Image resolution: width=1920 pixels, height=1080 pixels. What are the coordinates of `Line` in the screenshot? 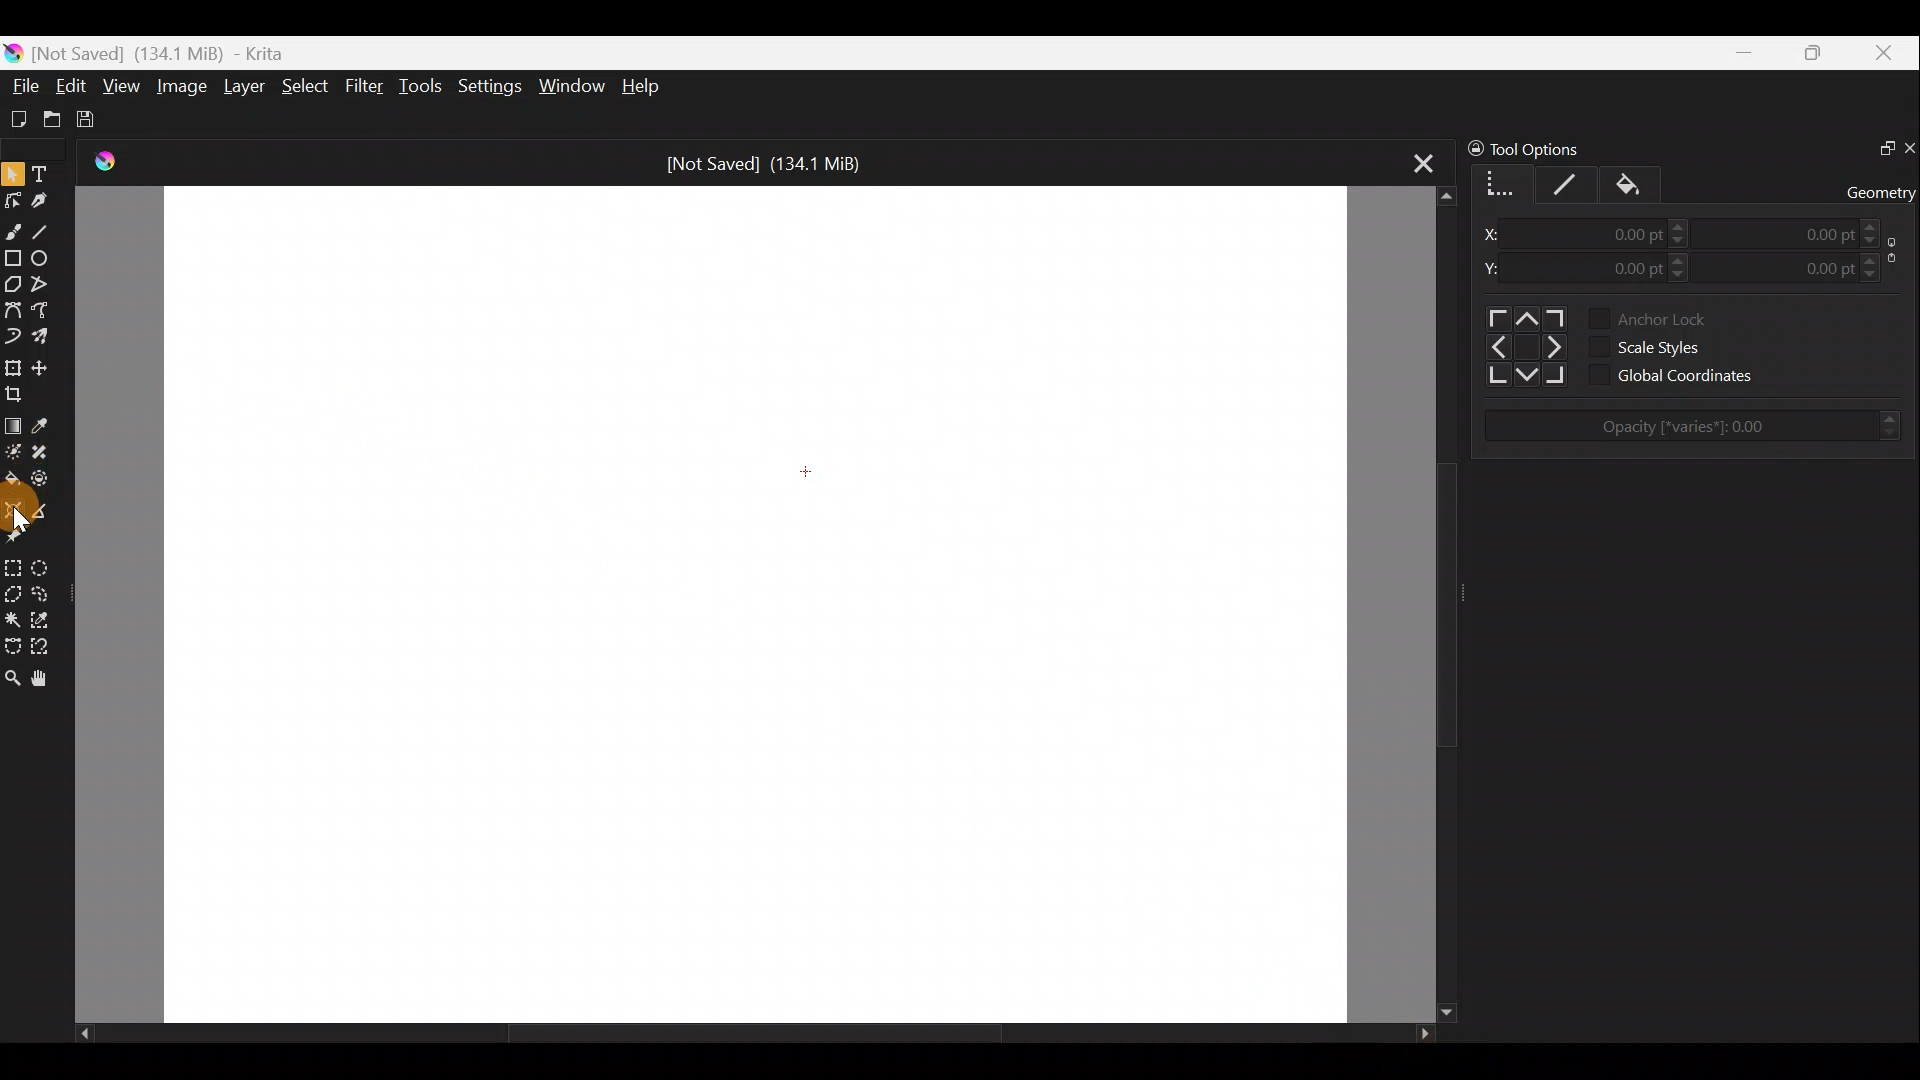 It's located at (49, 231).